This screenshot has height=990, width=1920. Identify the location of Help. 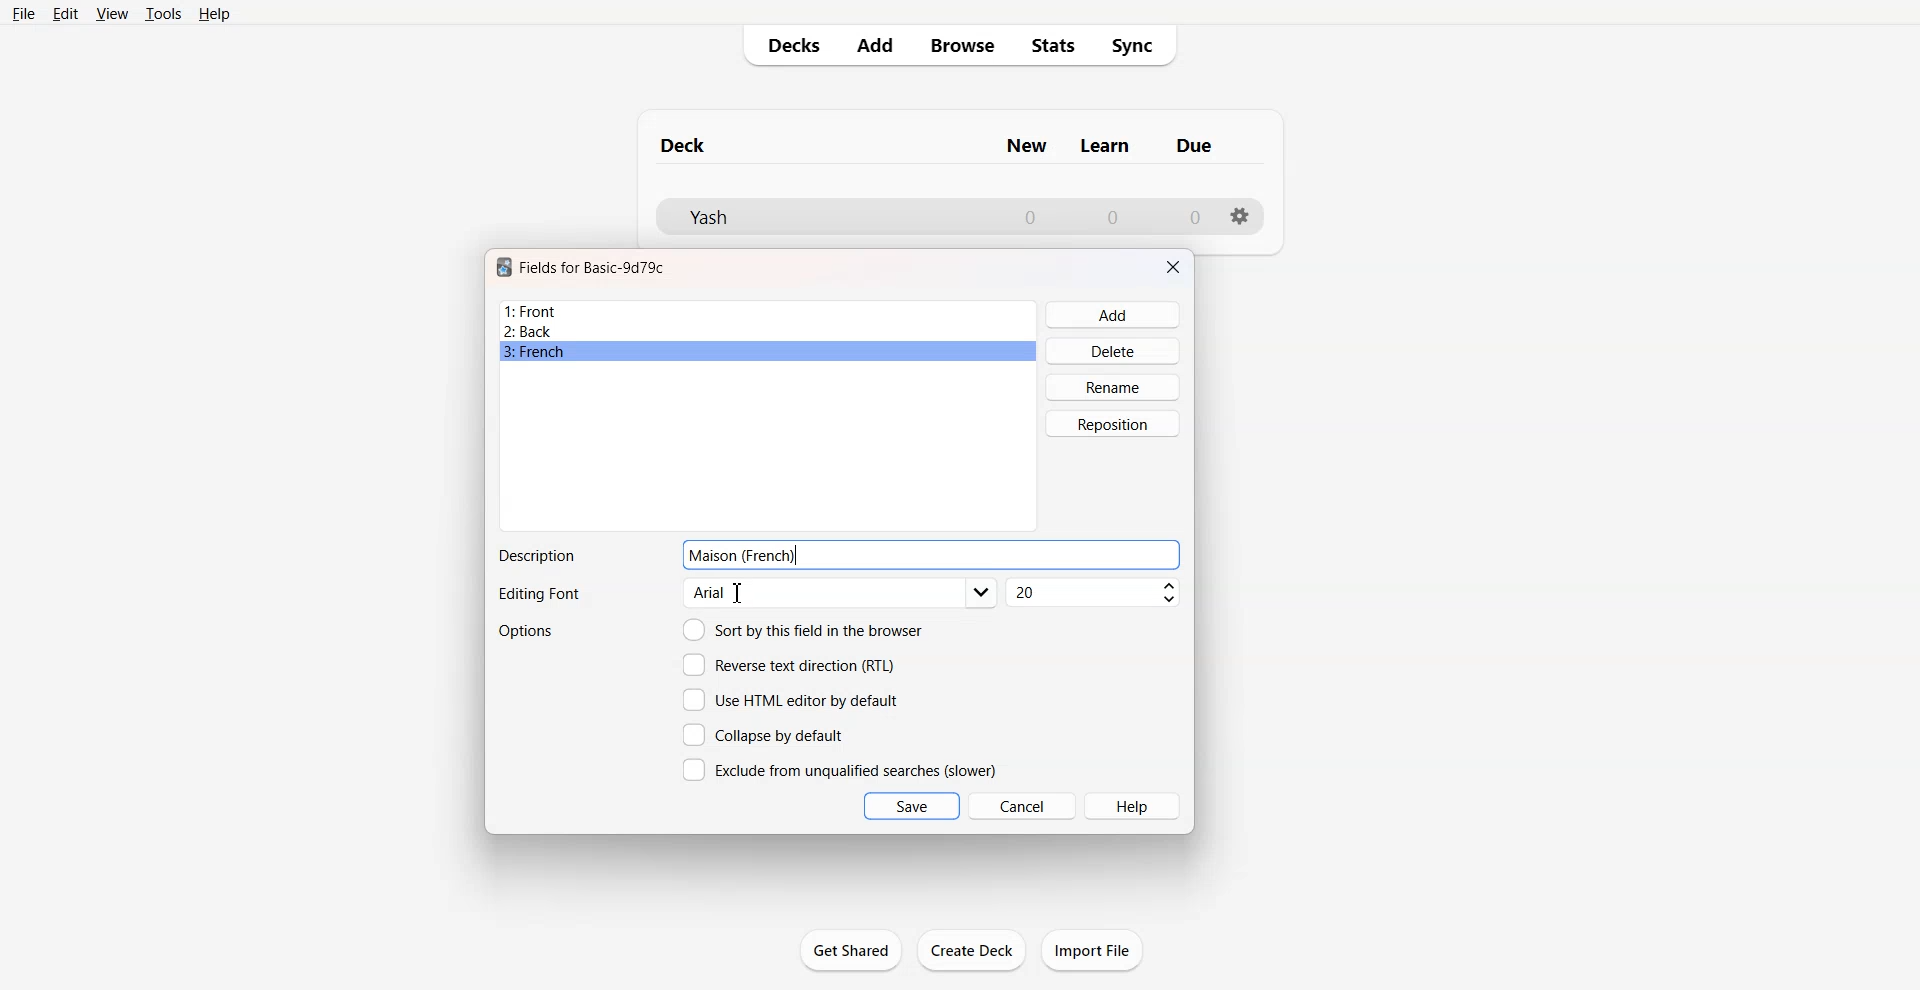
(215, 14).